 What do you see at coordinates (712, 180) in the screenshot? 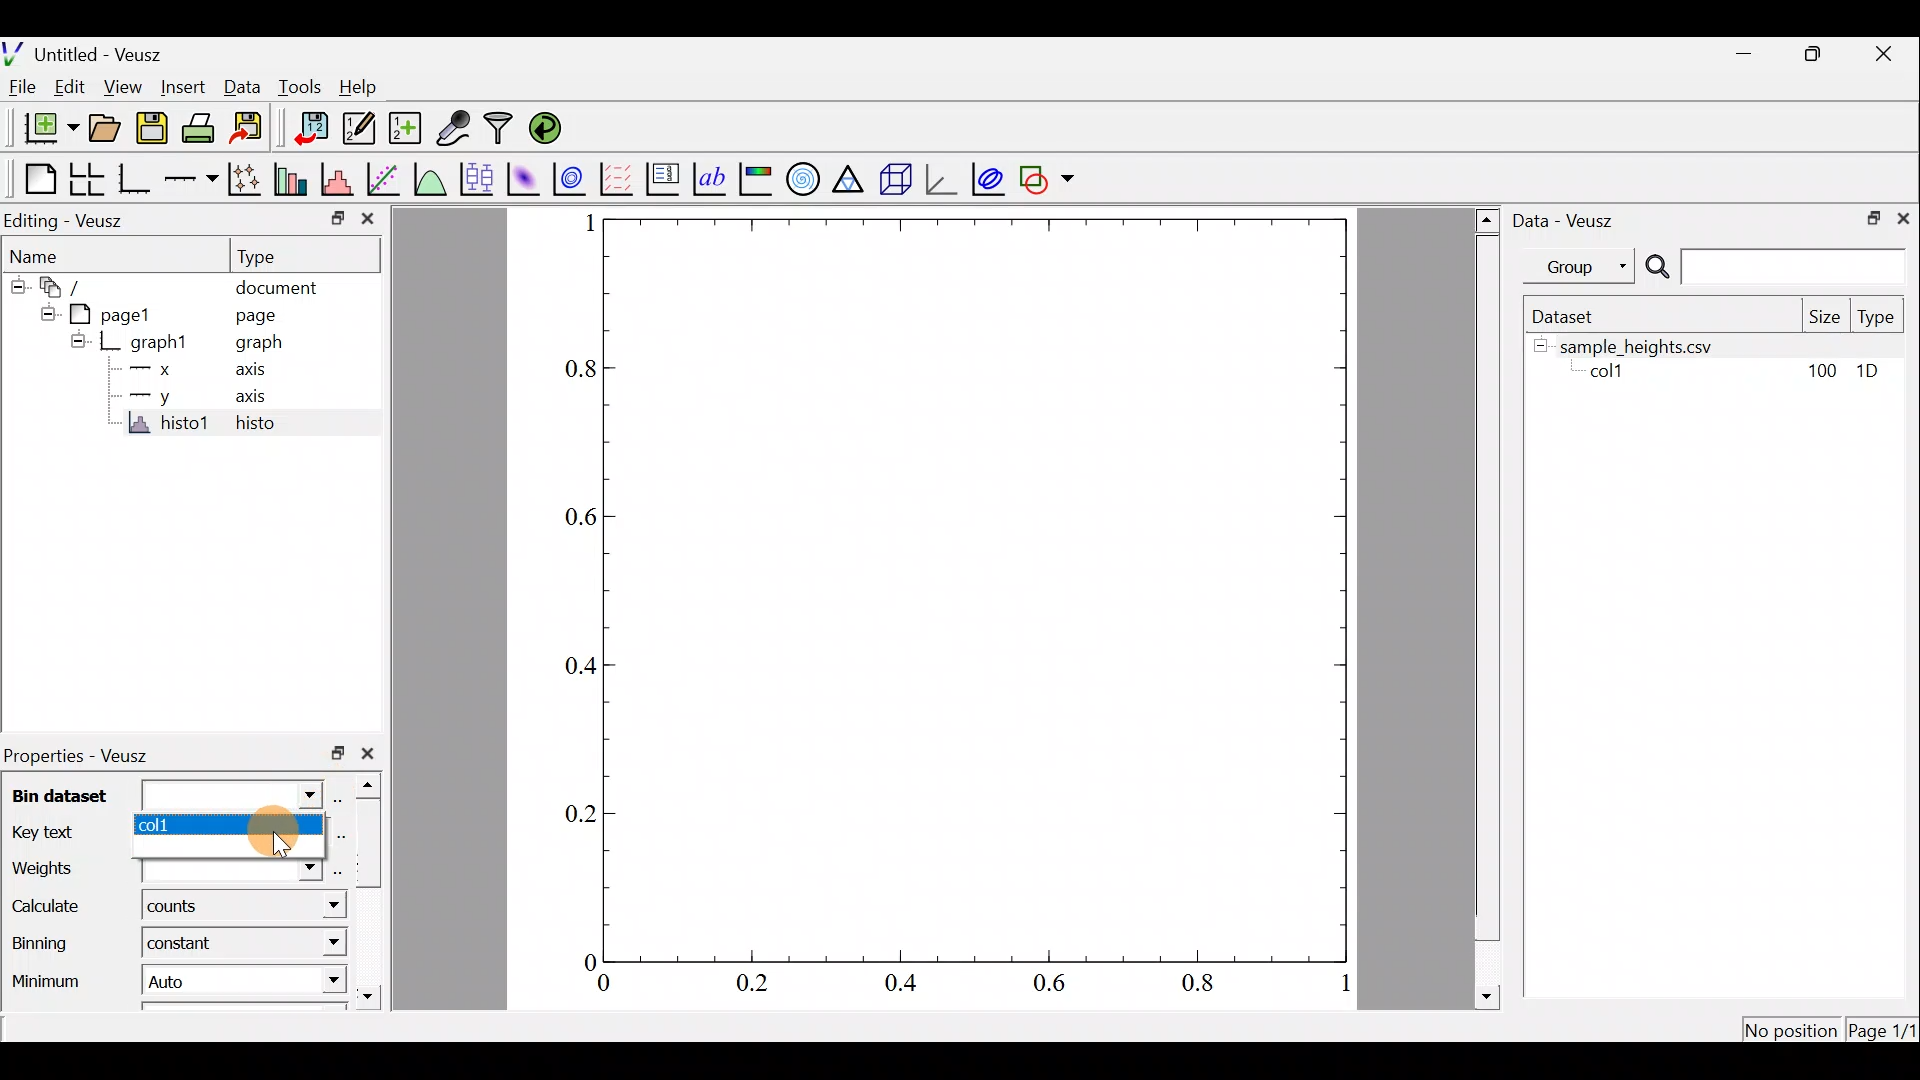
I see `text label` at bounding box center [712, 180].